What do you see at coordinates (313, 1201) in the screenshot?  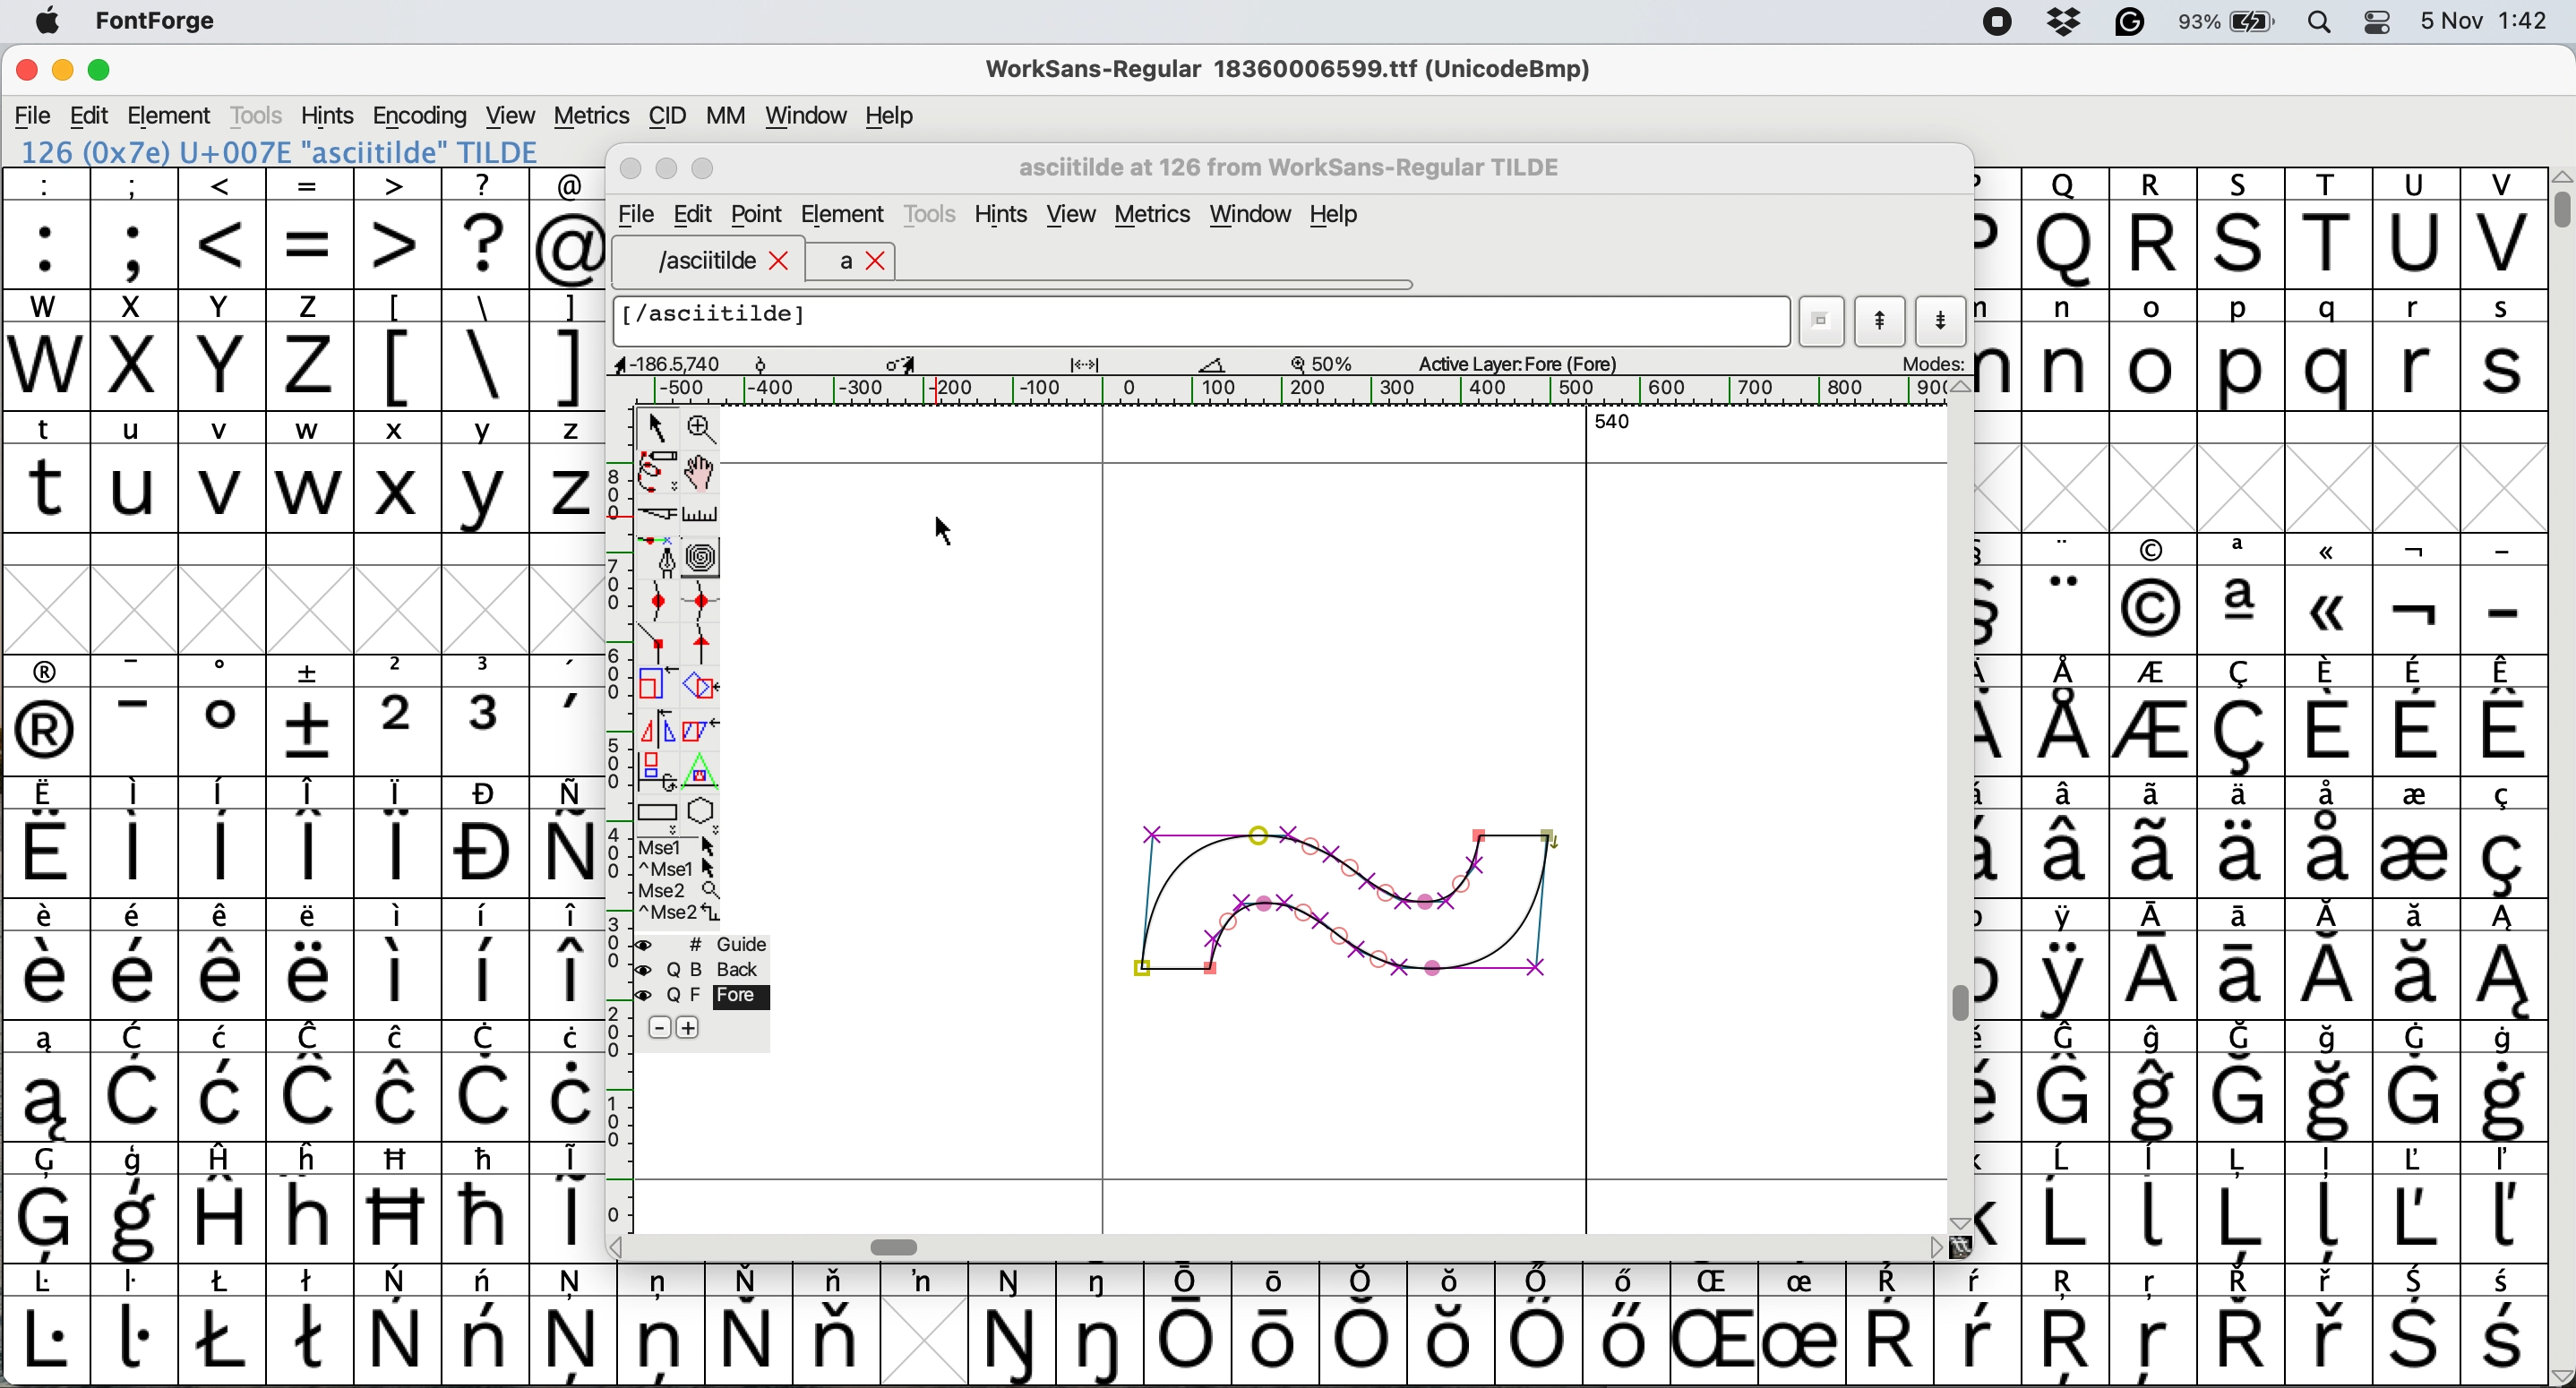 I see `` at bounding box center [313, 1201].